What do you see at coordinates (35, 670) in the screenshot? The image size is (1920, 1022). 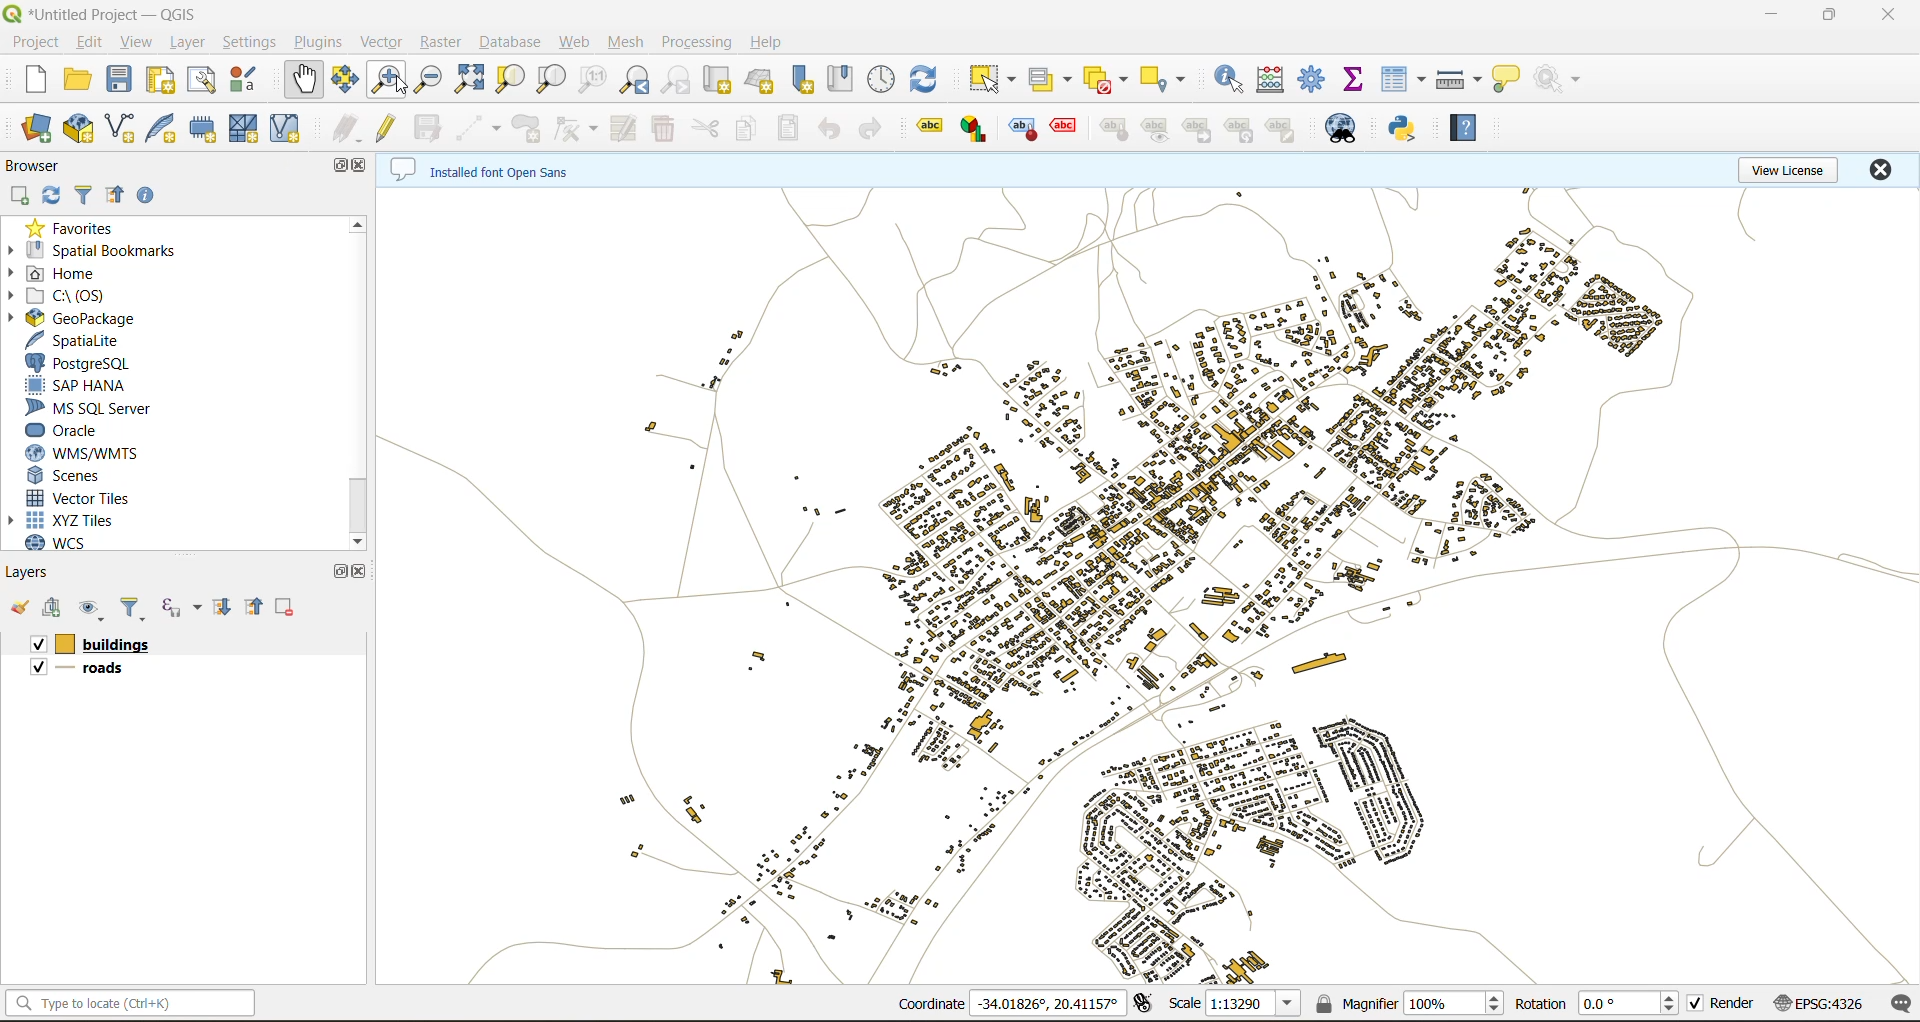 I see `Checkbox` at bounding box center [35, 670].